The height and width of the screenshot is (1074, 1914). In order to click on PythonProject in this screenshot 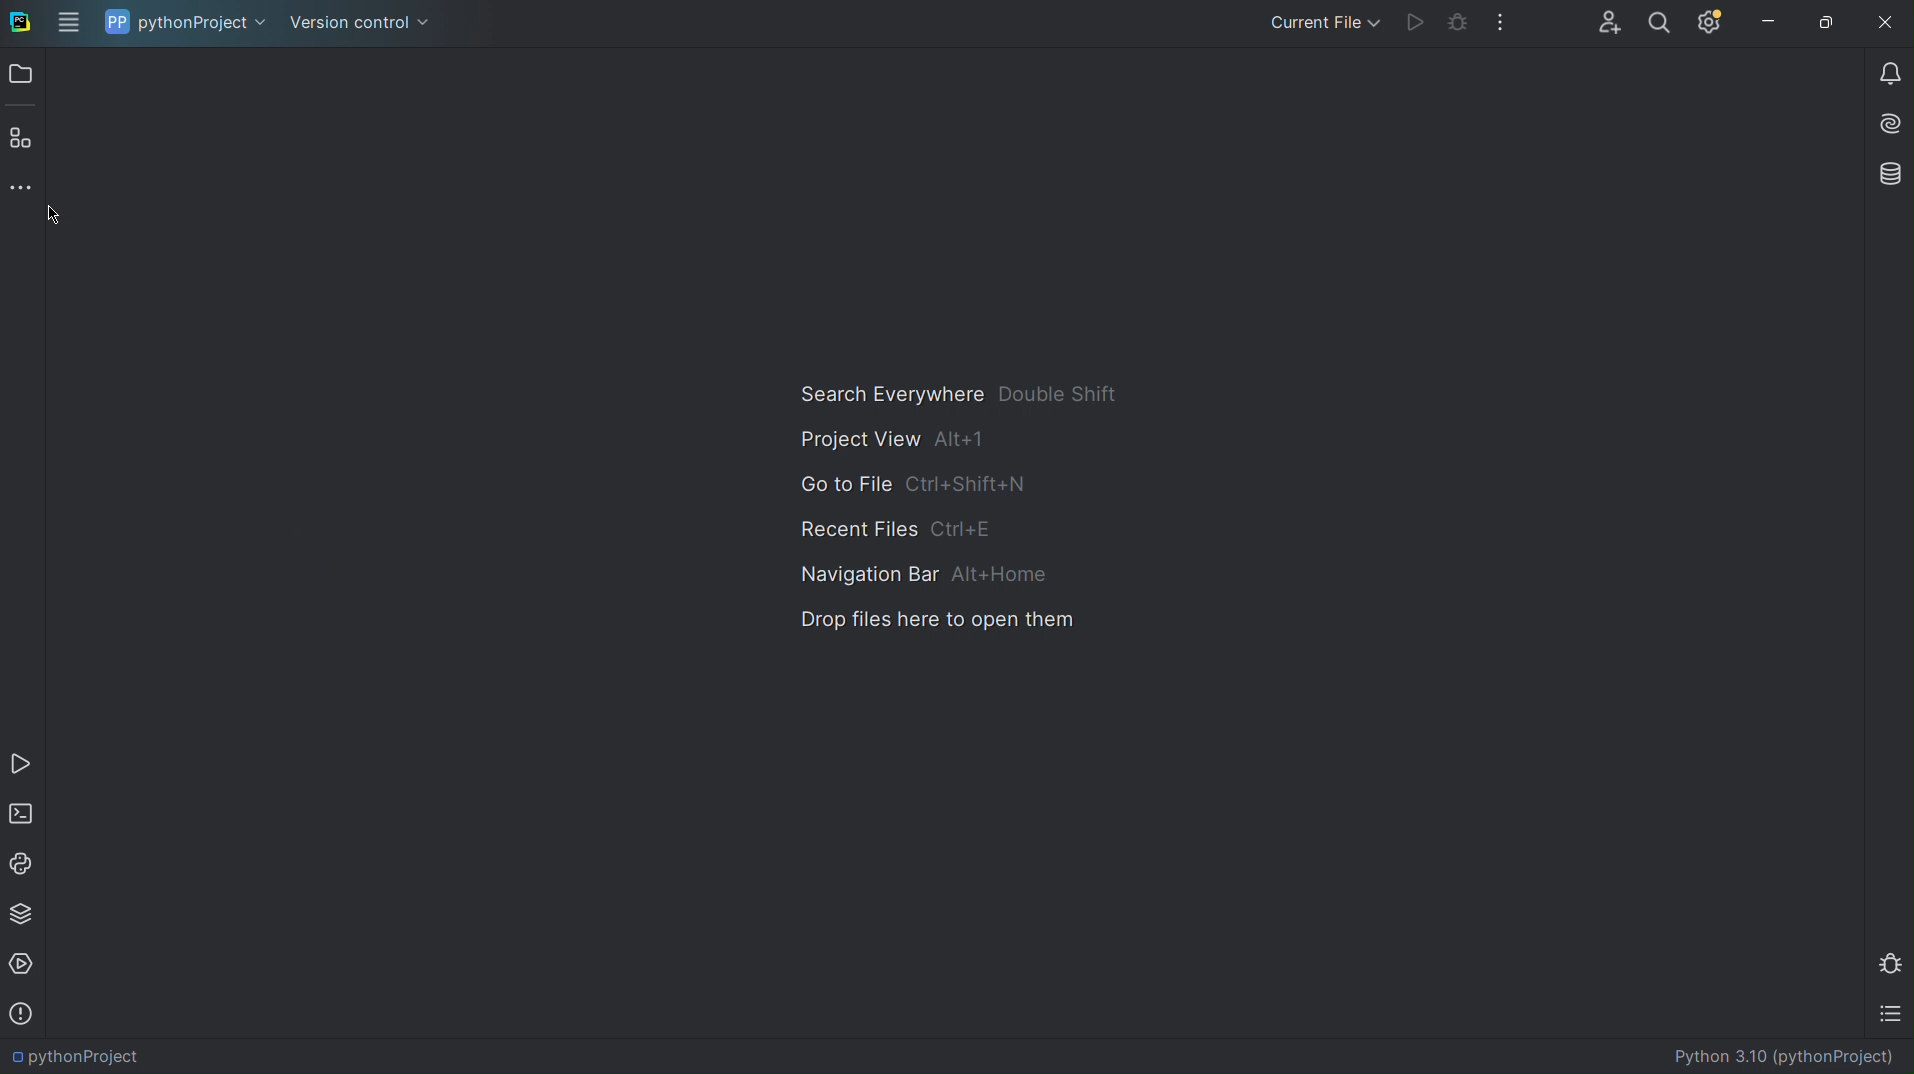, I will do `click(86, 1051)`.